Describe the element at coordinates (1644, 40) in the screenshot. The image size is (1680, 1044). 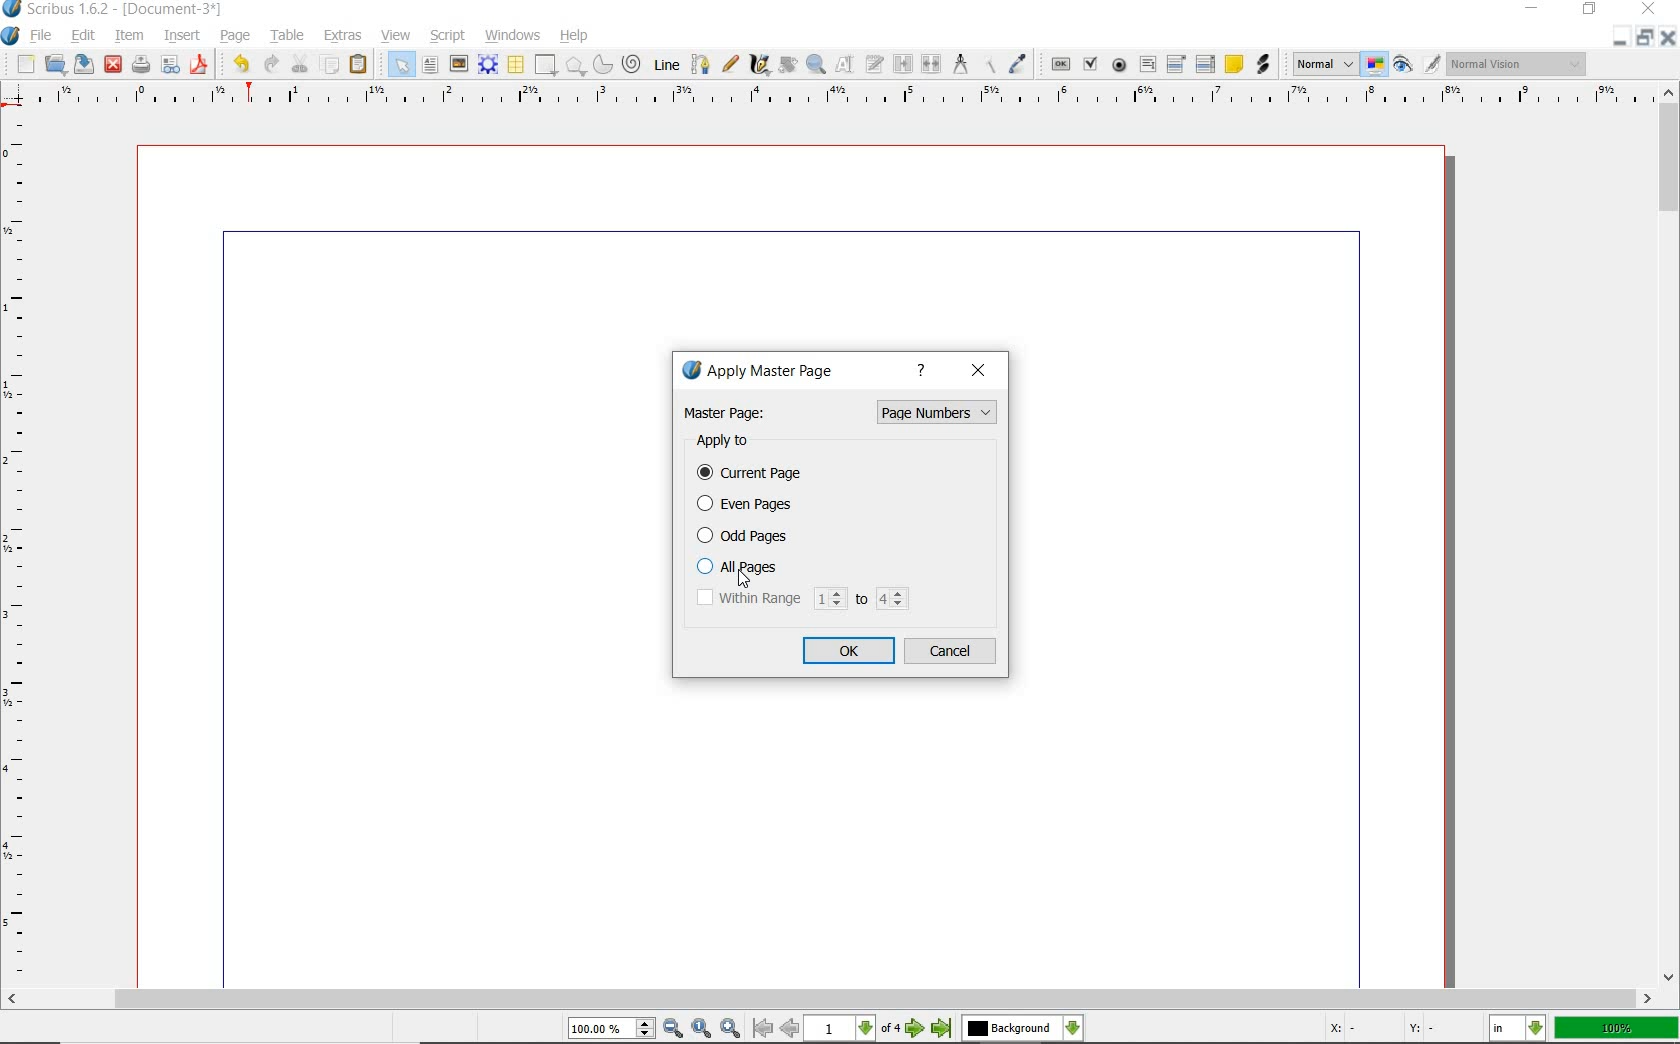
I see `Minimize` at that location.